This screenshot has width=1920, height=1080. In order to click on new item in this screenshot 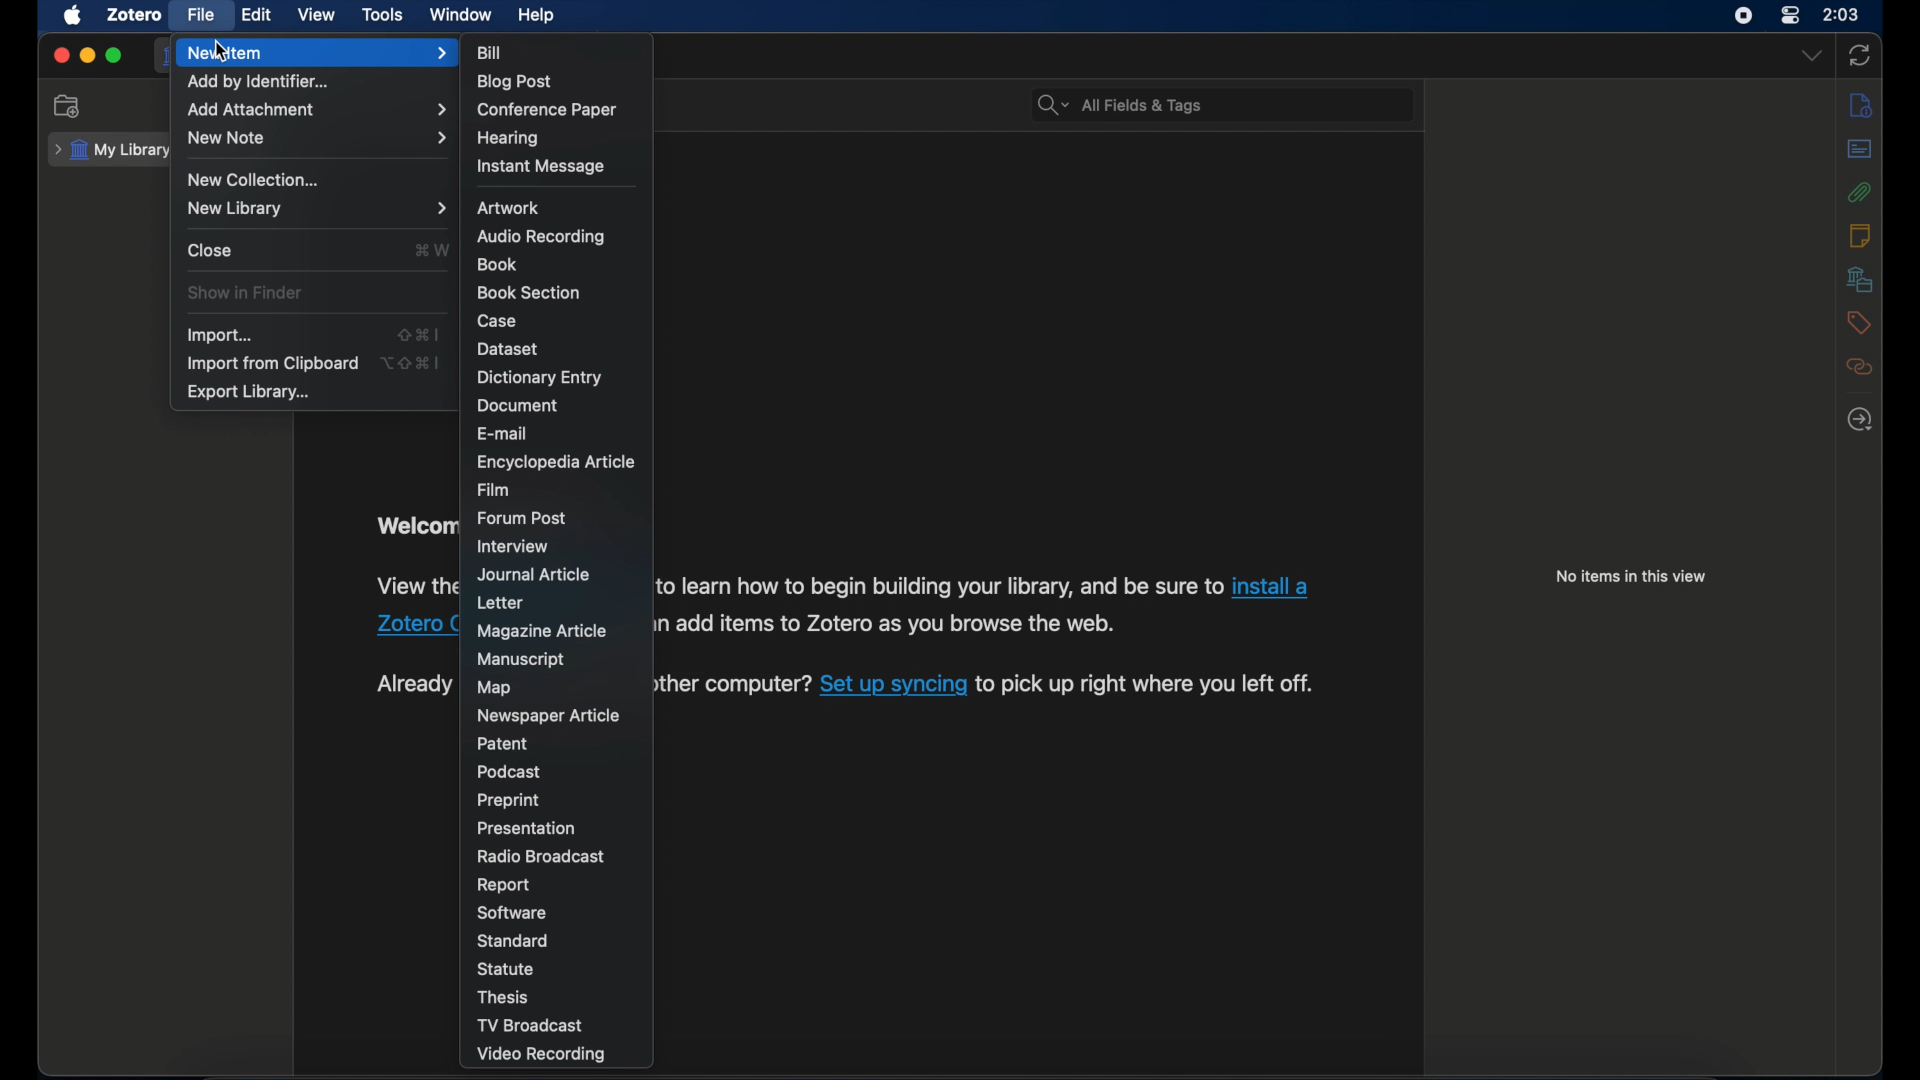, I will do `click(319, 53)`.